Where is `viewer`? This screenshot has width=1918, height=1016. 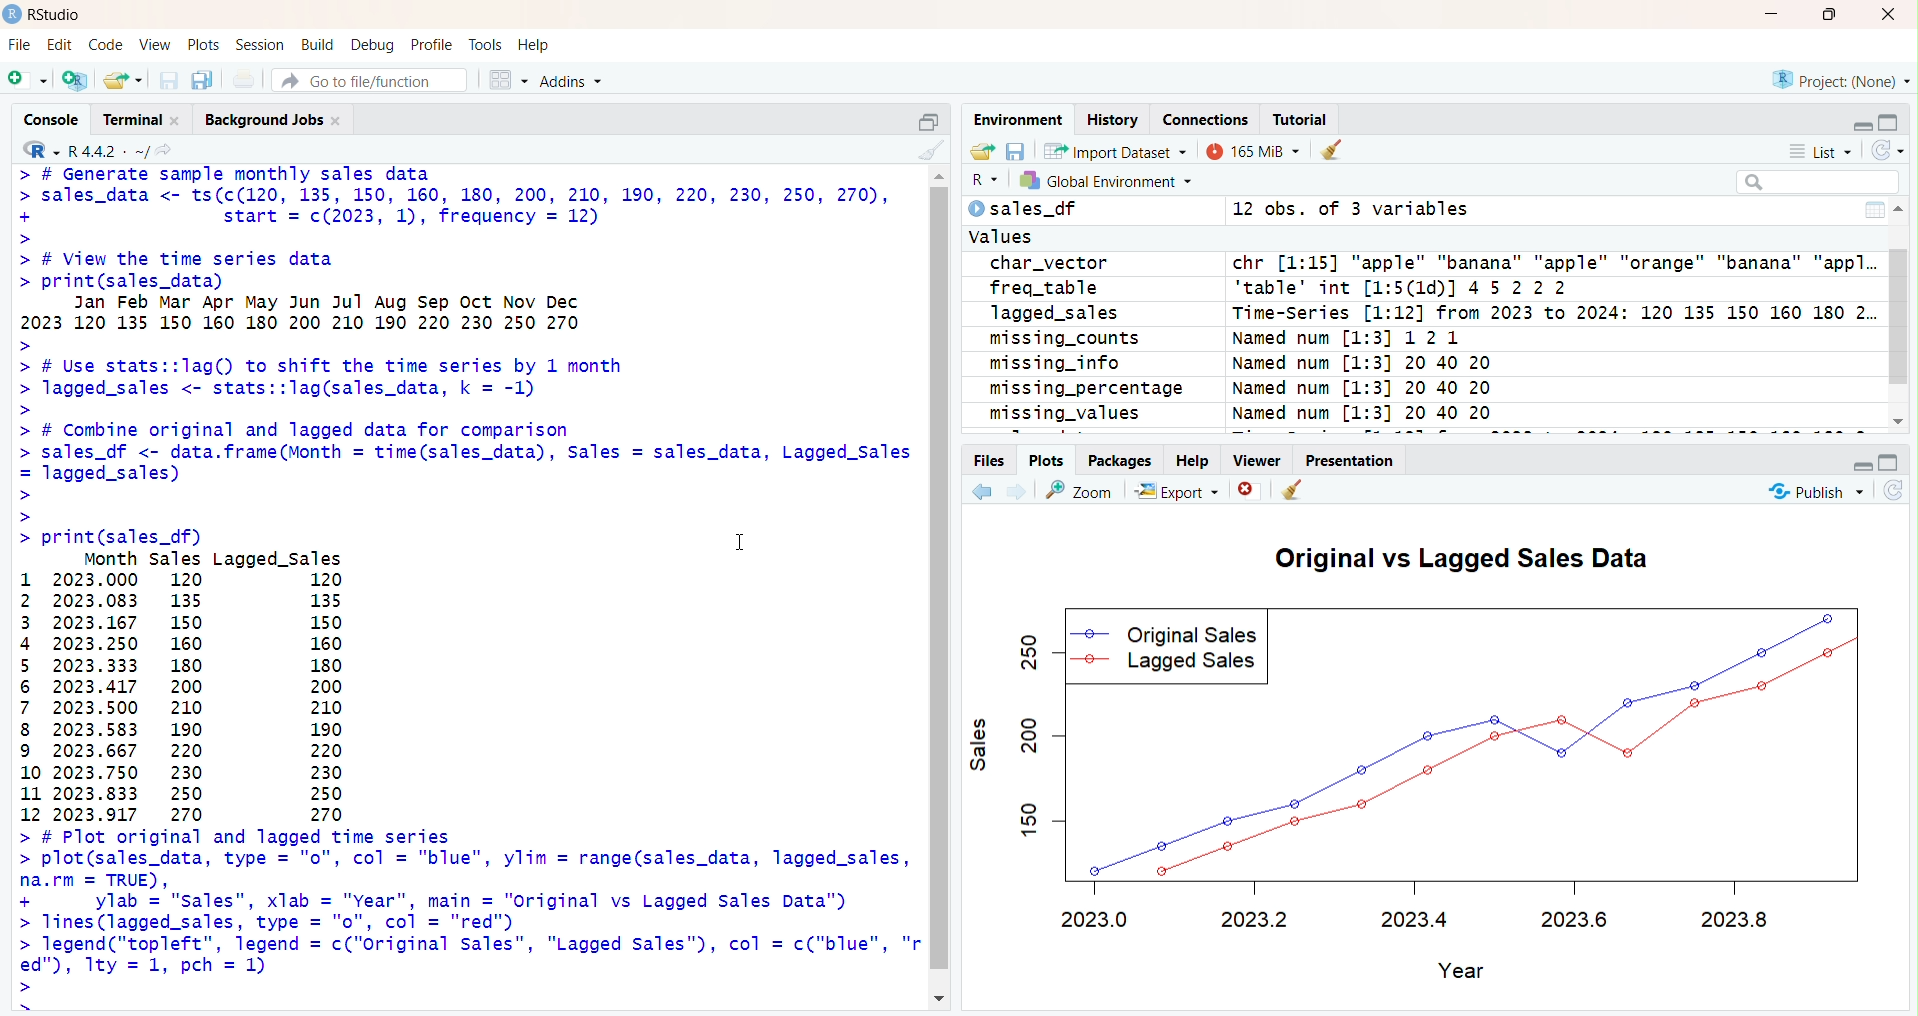 viewer is located at coordinates (1256, 462).